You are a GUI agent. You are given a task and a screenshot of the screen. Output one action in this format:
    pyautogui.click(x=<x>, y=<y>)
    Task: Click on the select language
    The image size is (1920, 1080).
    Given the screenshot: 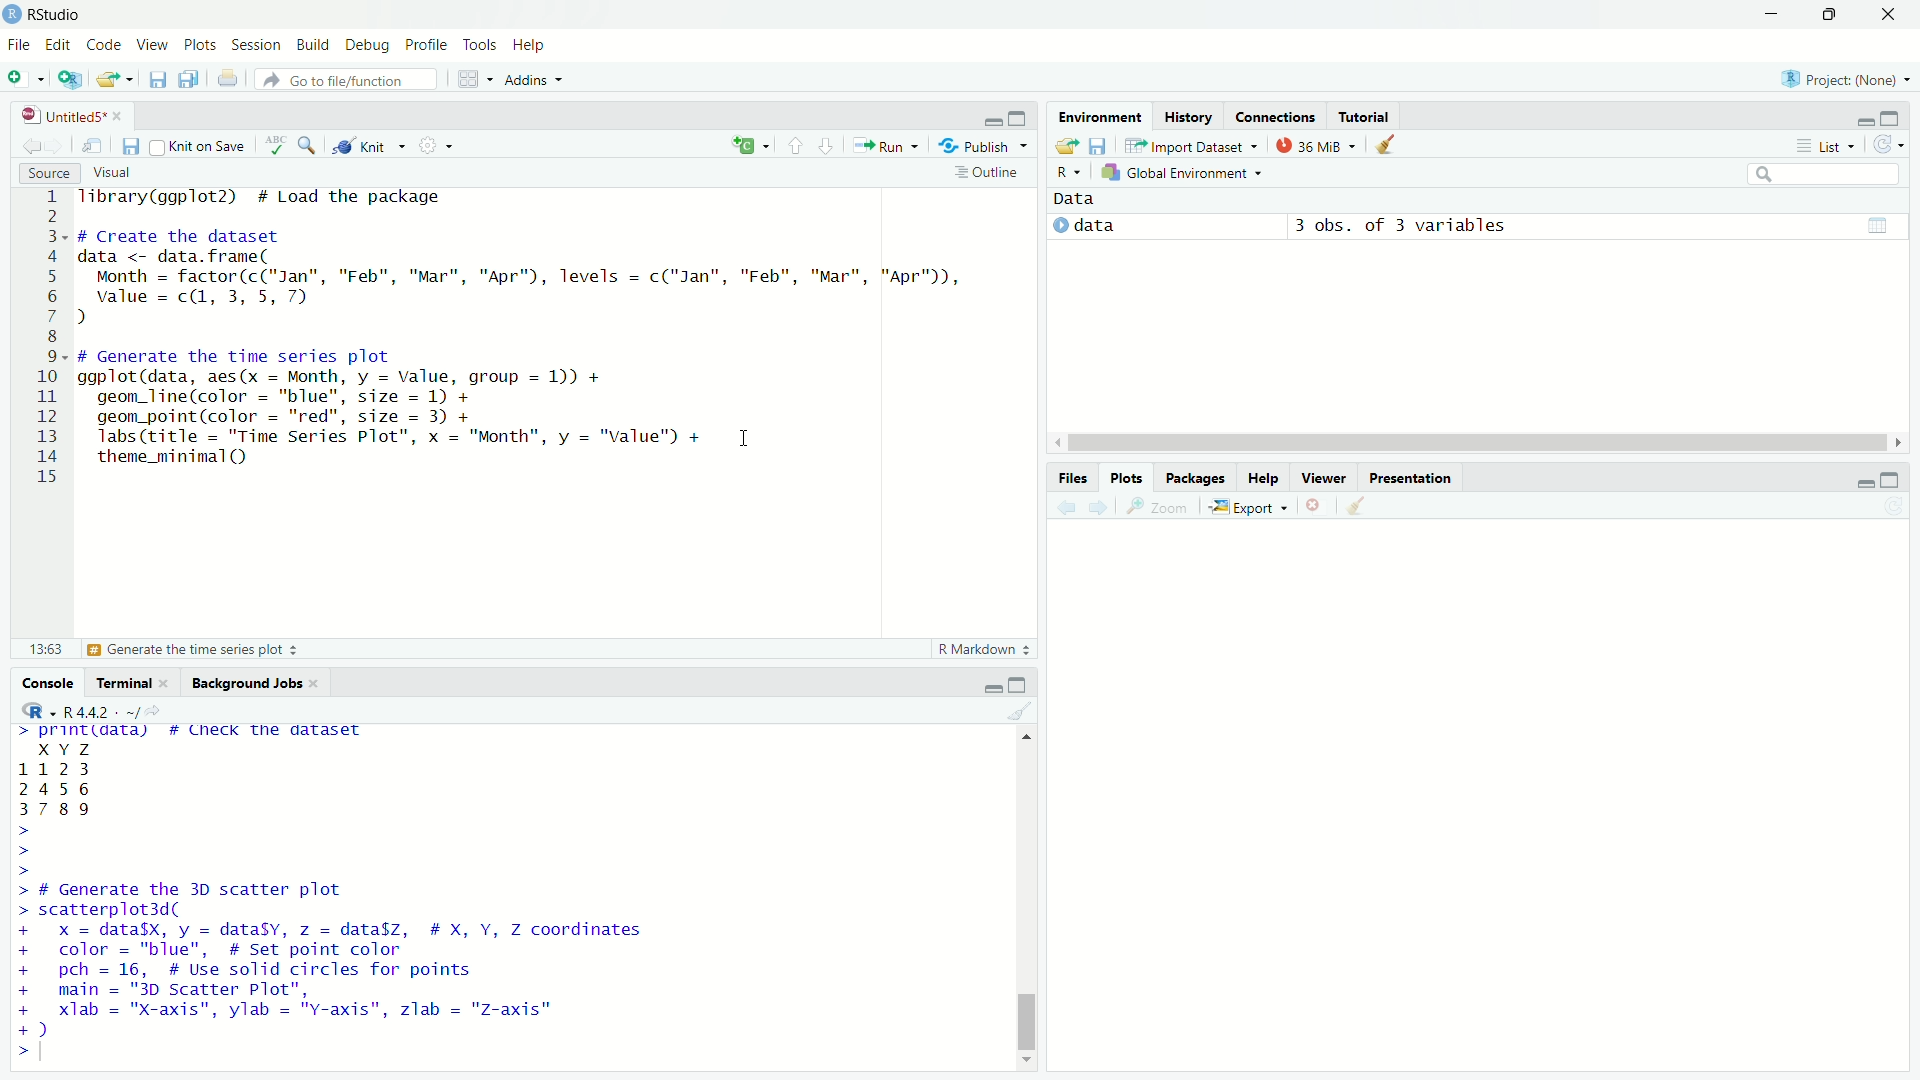 What is the action you would take?
    pyautogui.click(x=1069, y=172)
    